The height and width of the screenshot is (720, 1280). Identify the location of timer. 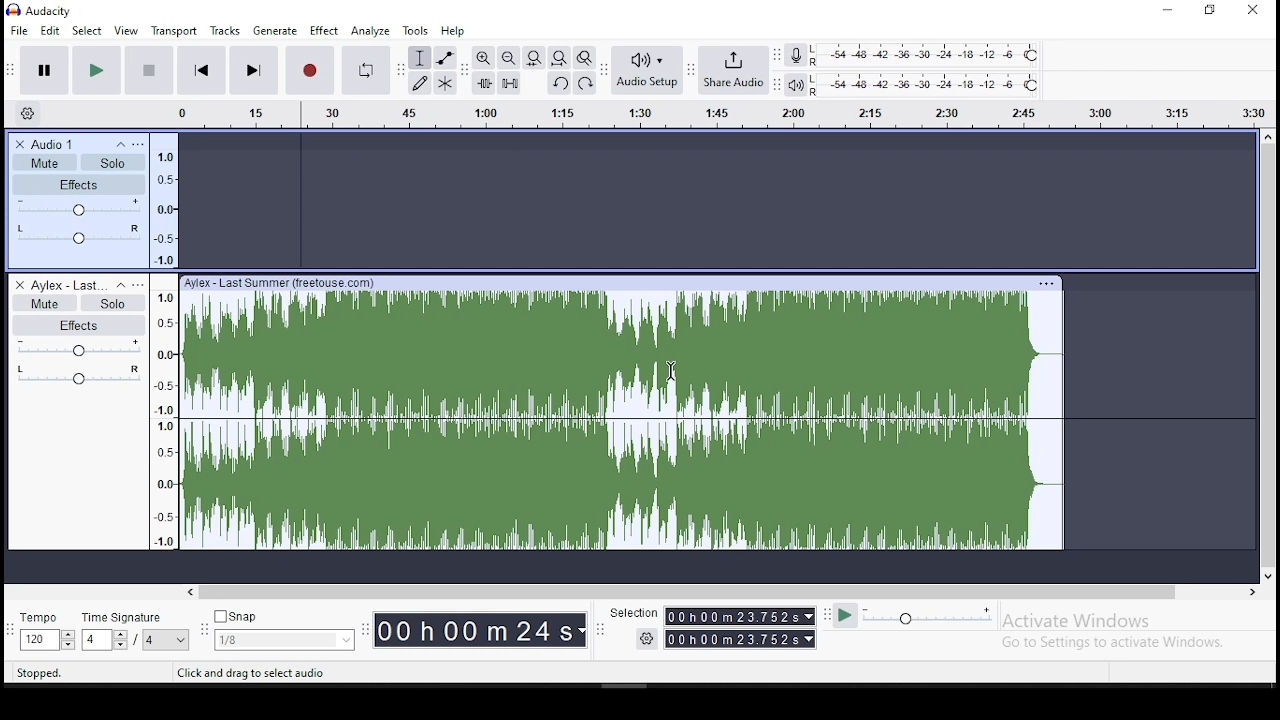
(480, 627).